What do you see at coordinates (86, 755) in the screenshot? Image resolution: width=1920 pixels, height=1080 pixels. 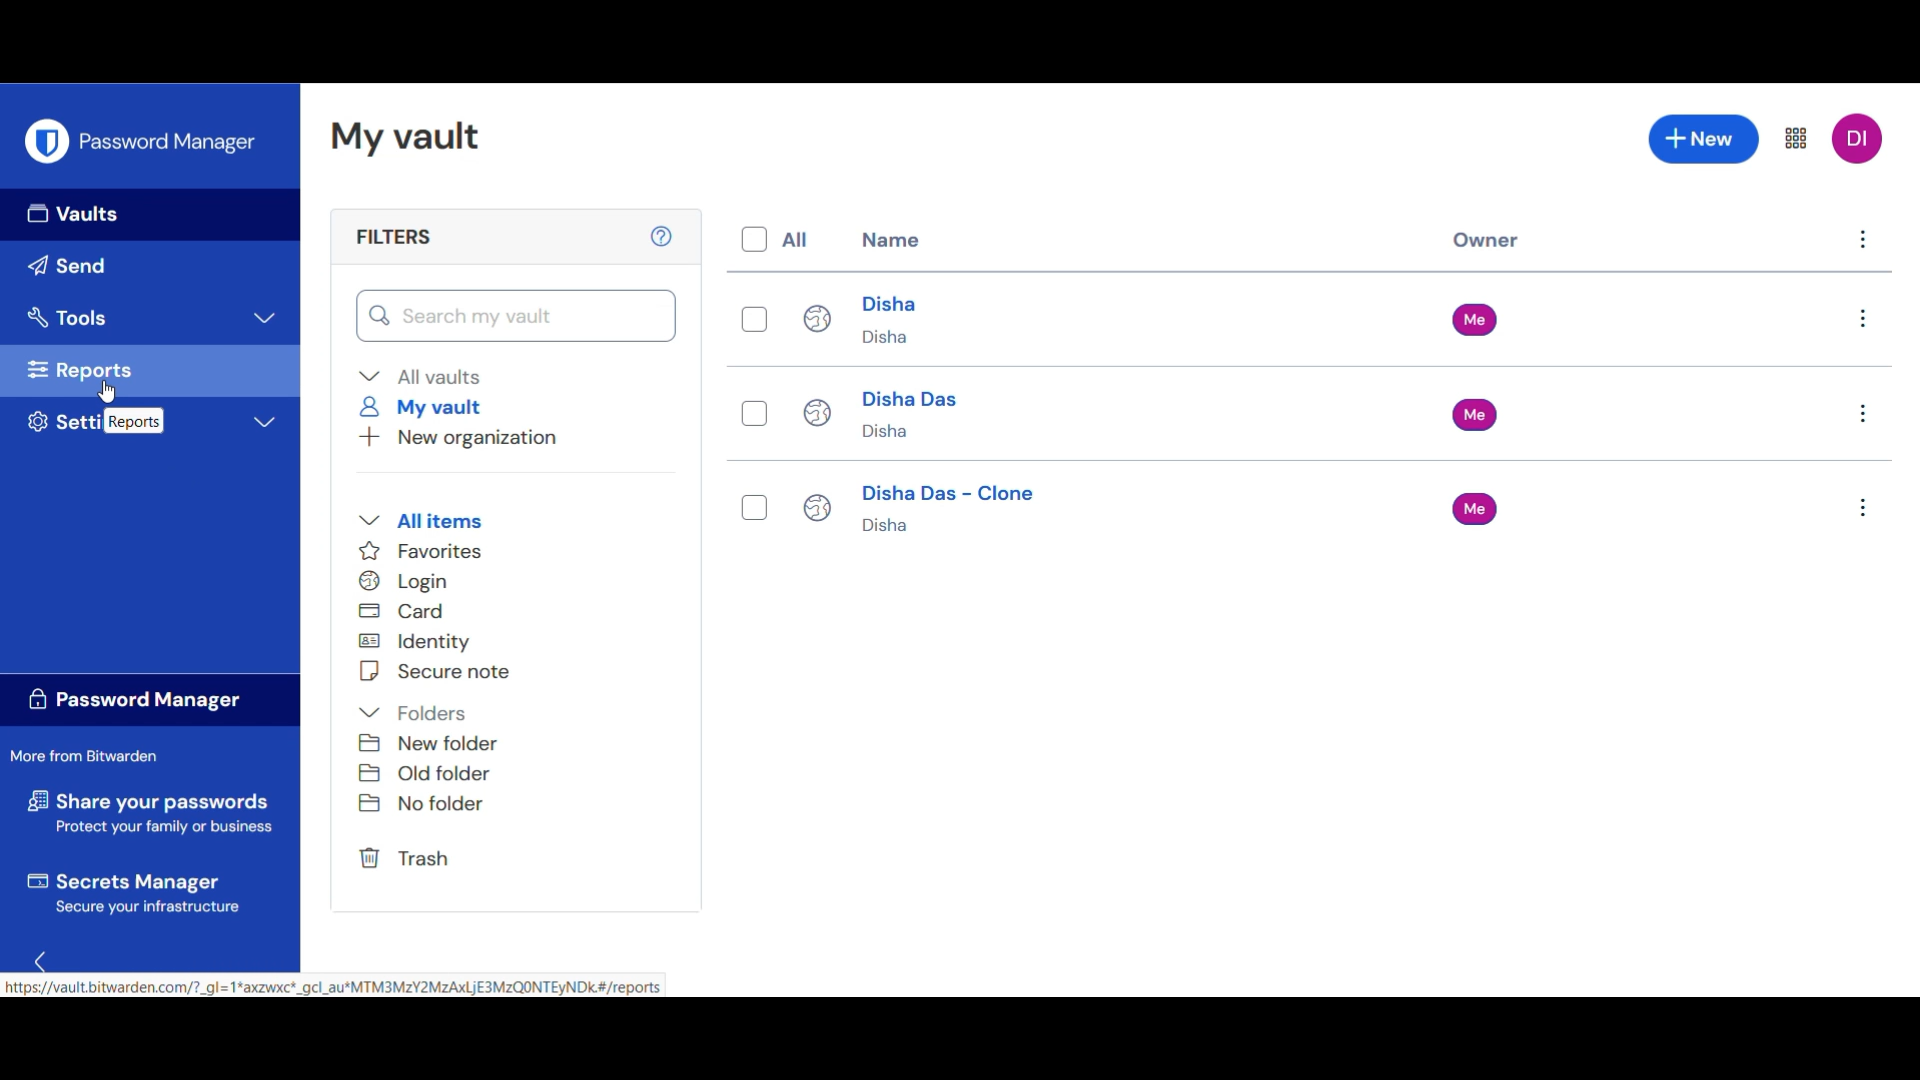 I see `Section title more from bitwarden` at bounding box center [86, 755].